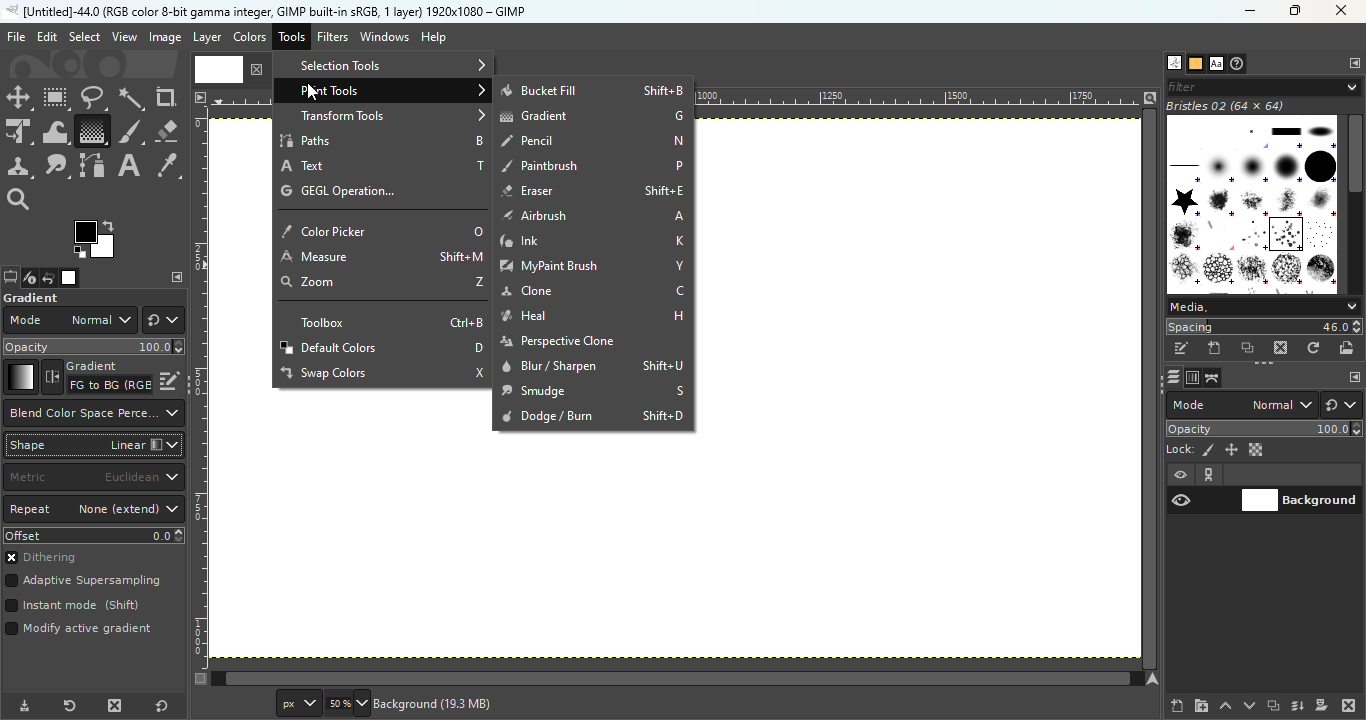 The width and height of the screenshot is (1366, 720). What do you see at coordinates (57, 166) in the screenshot?
I see `Smudge tool` at bounding box center [57, 166].